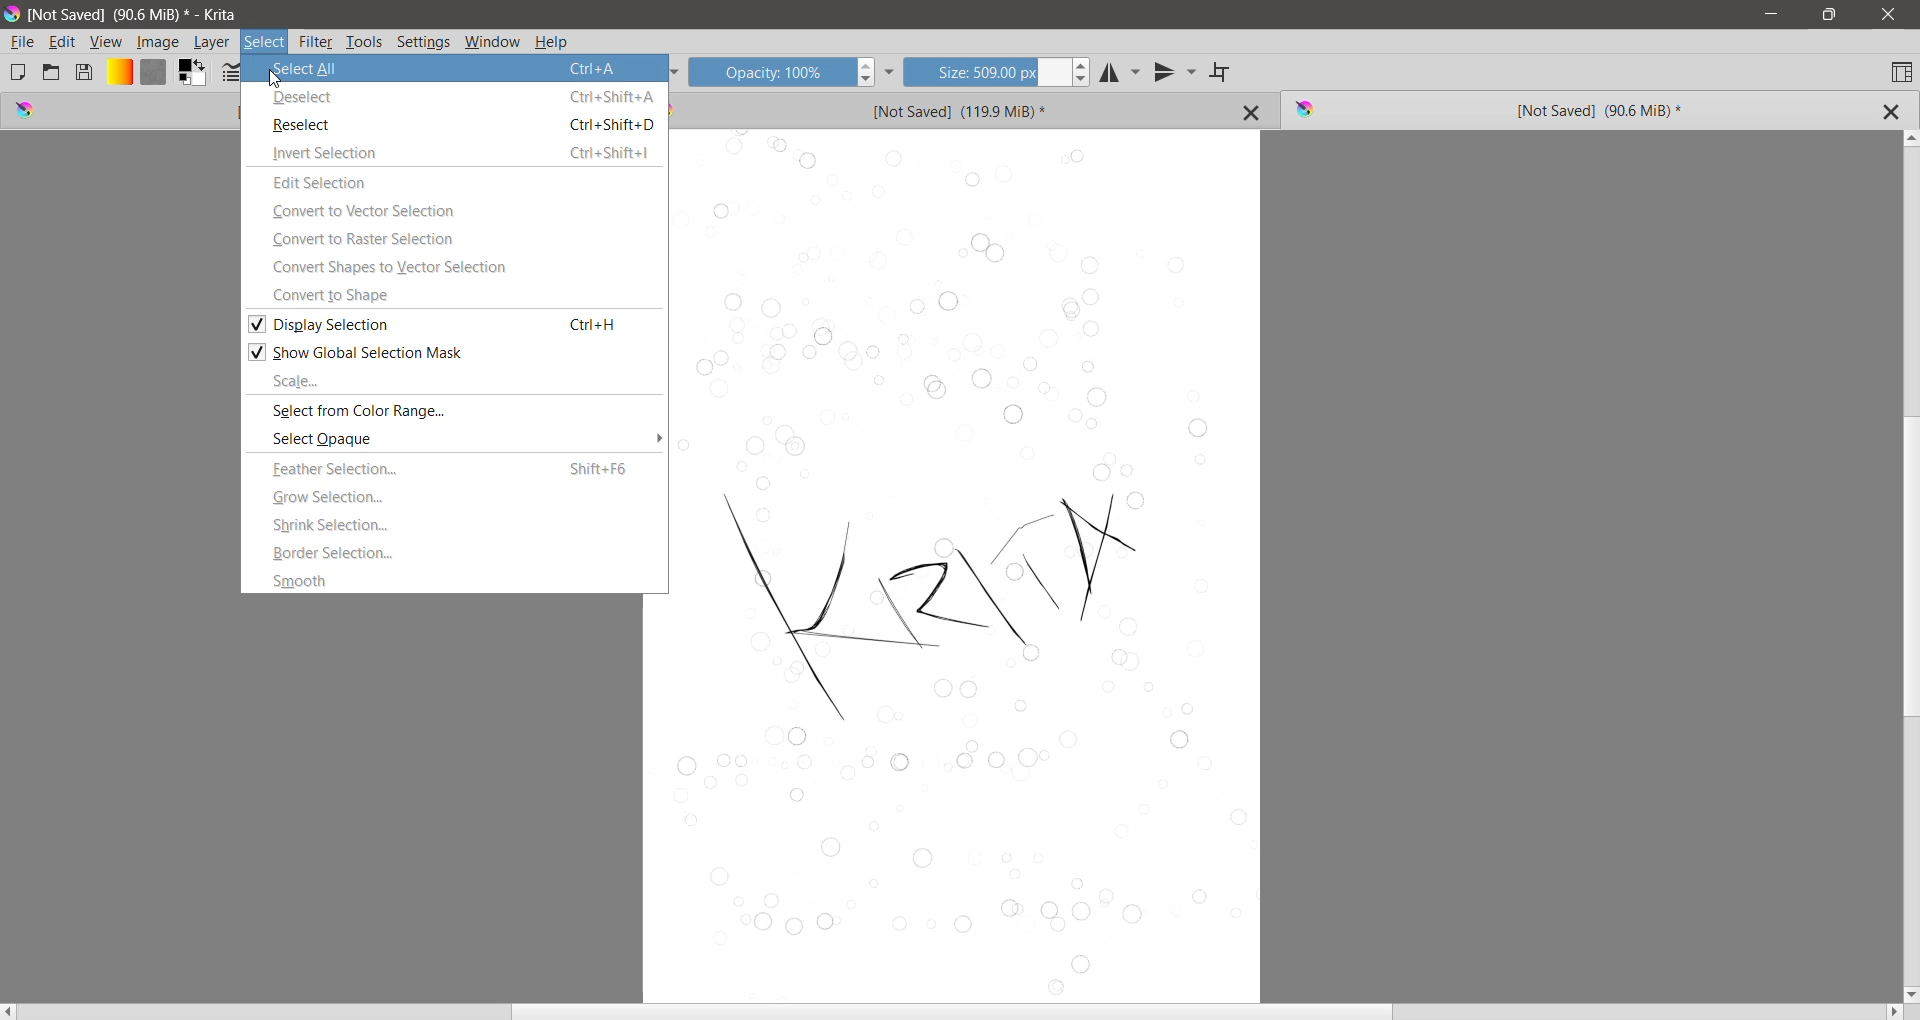 Image resolution: width=1920 pixels, height=1020 pixels. I want to click on Layer, so click(213, 42).